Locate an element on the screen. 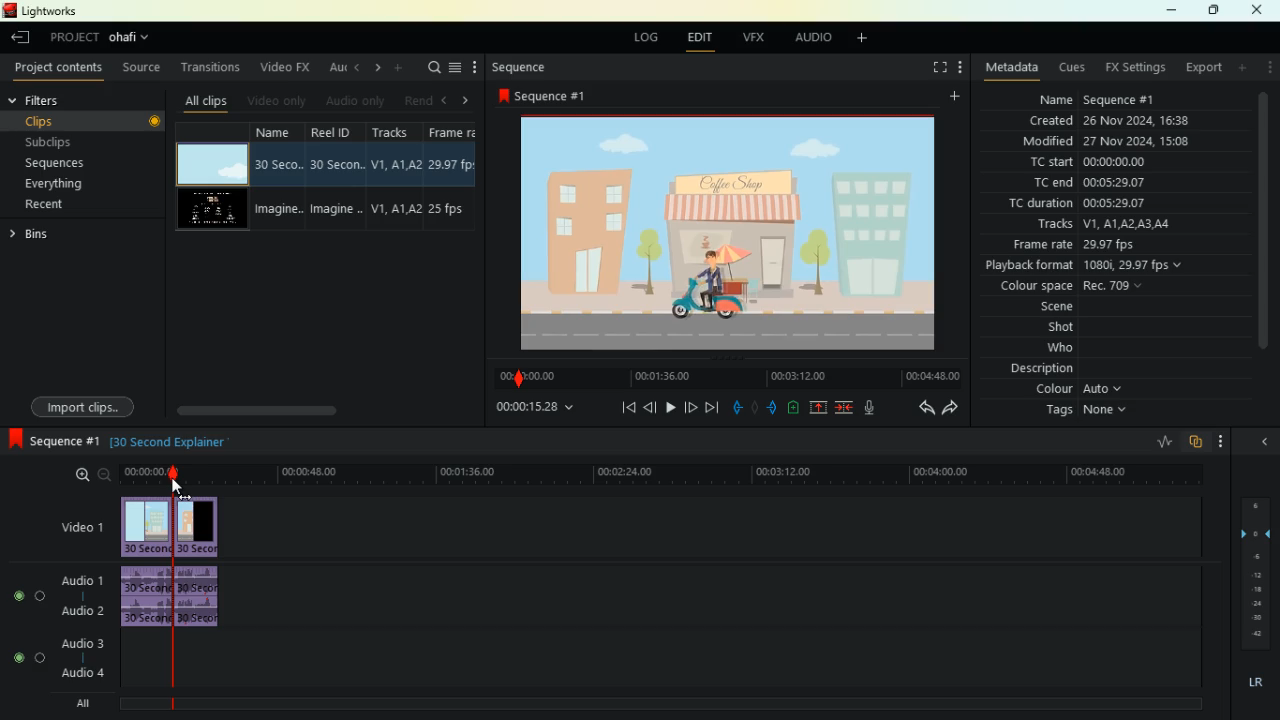 The width and height of the screenshot is (1280, 720). scroll is located at coordinates (1258, 221).